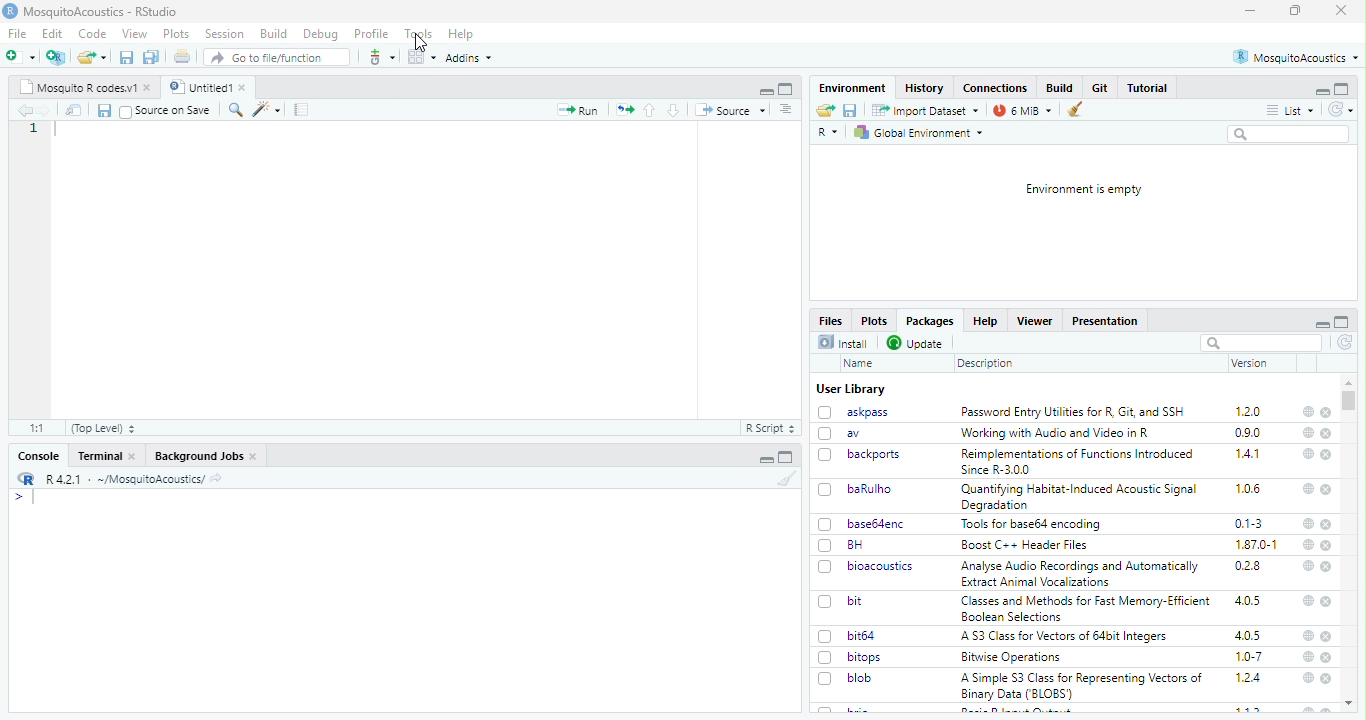  Describe the element at coordinates (1310, 433) in the screenshot. I see `web` at that location.